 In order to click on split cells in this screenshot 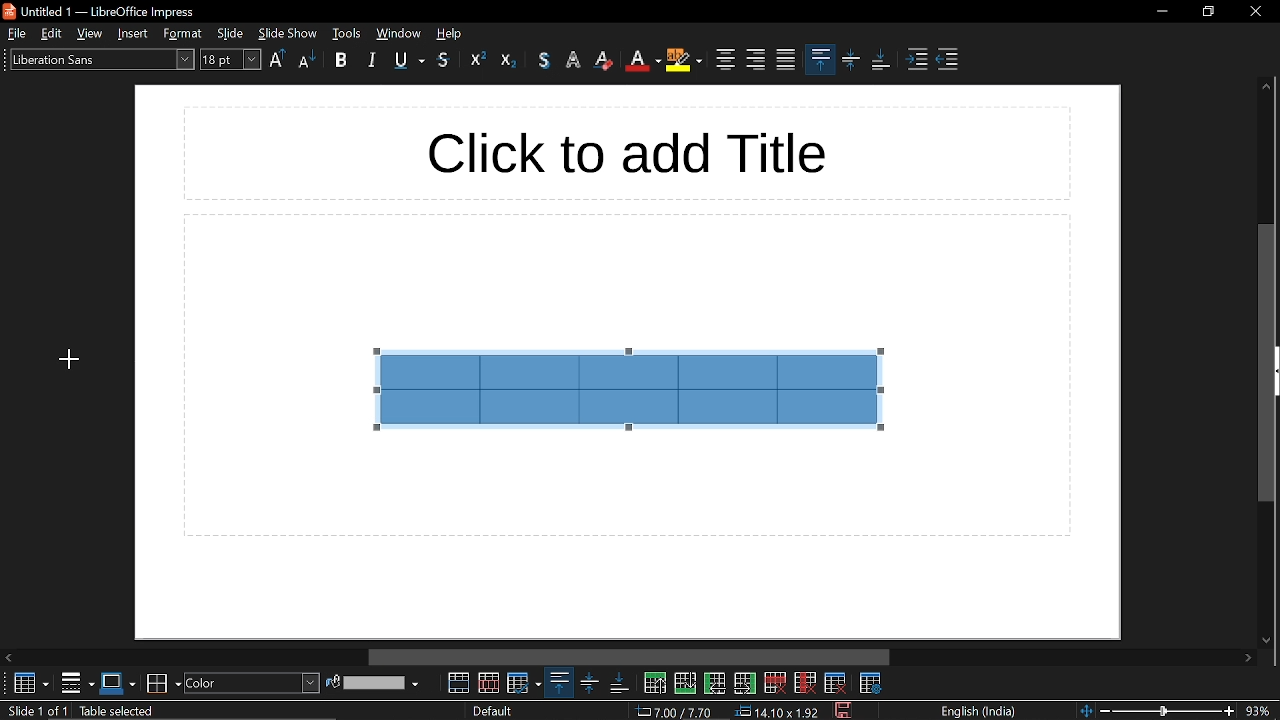, I will do `click(489, 683)`.